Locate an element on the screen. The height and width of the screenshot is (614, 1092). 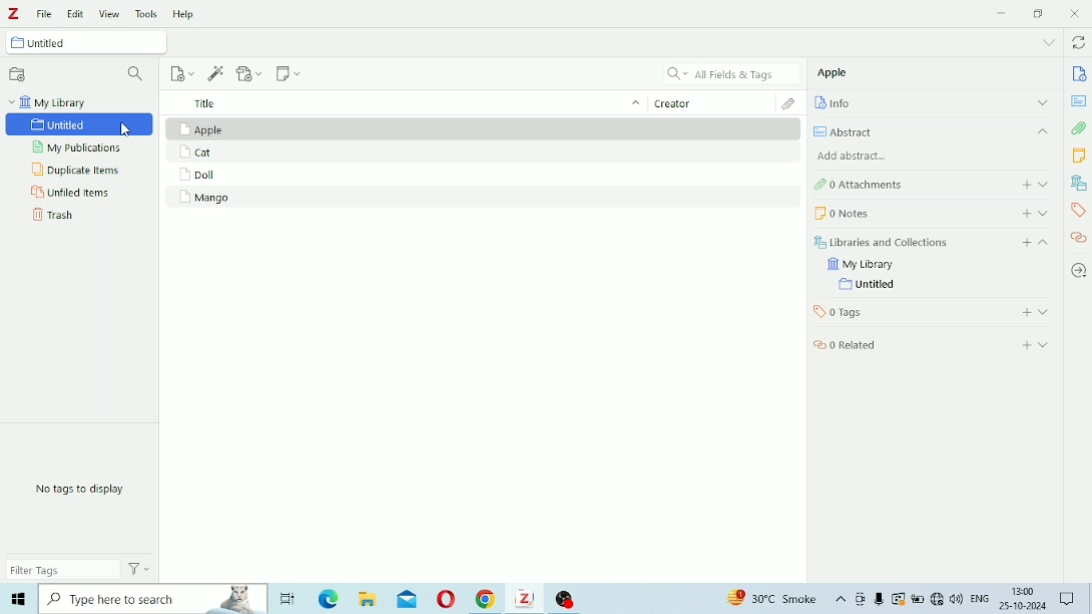
 is located at coordinates (908, 599).